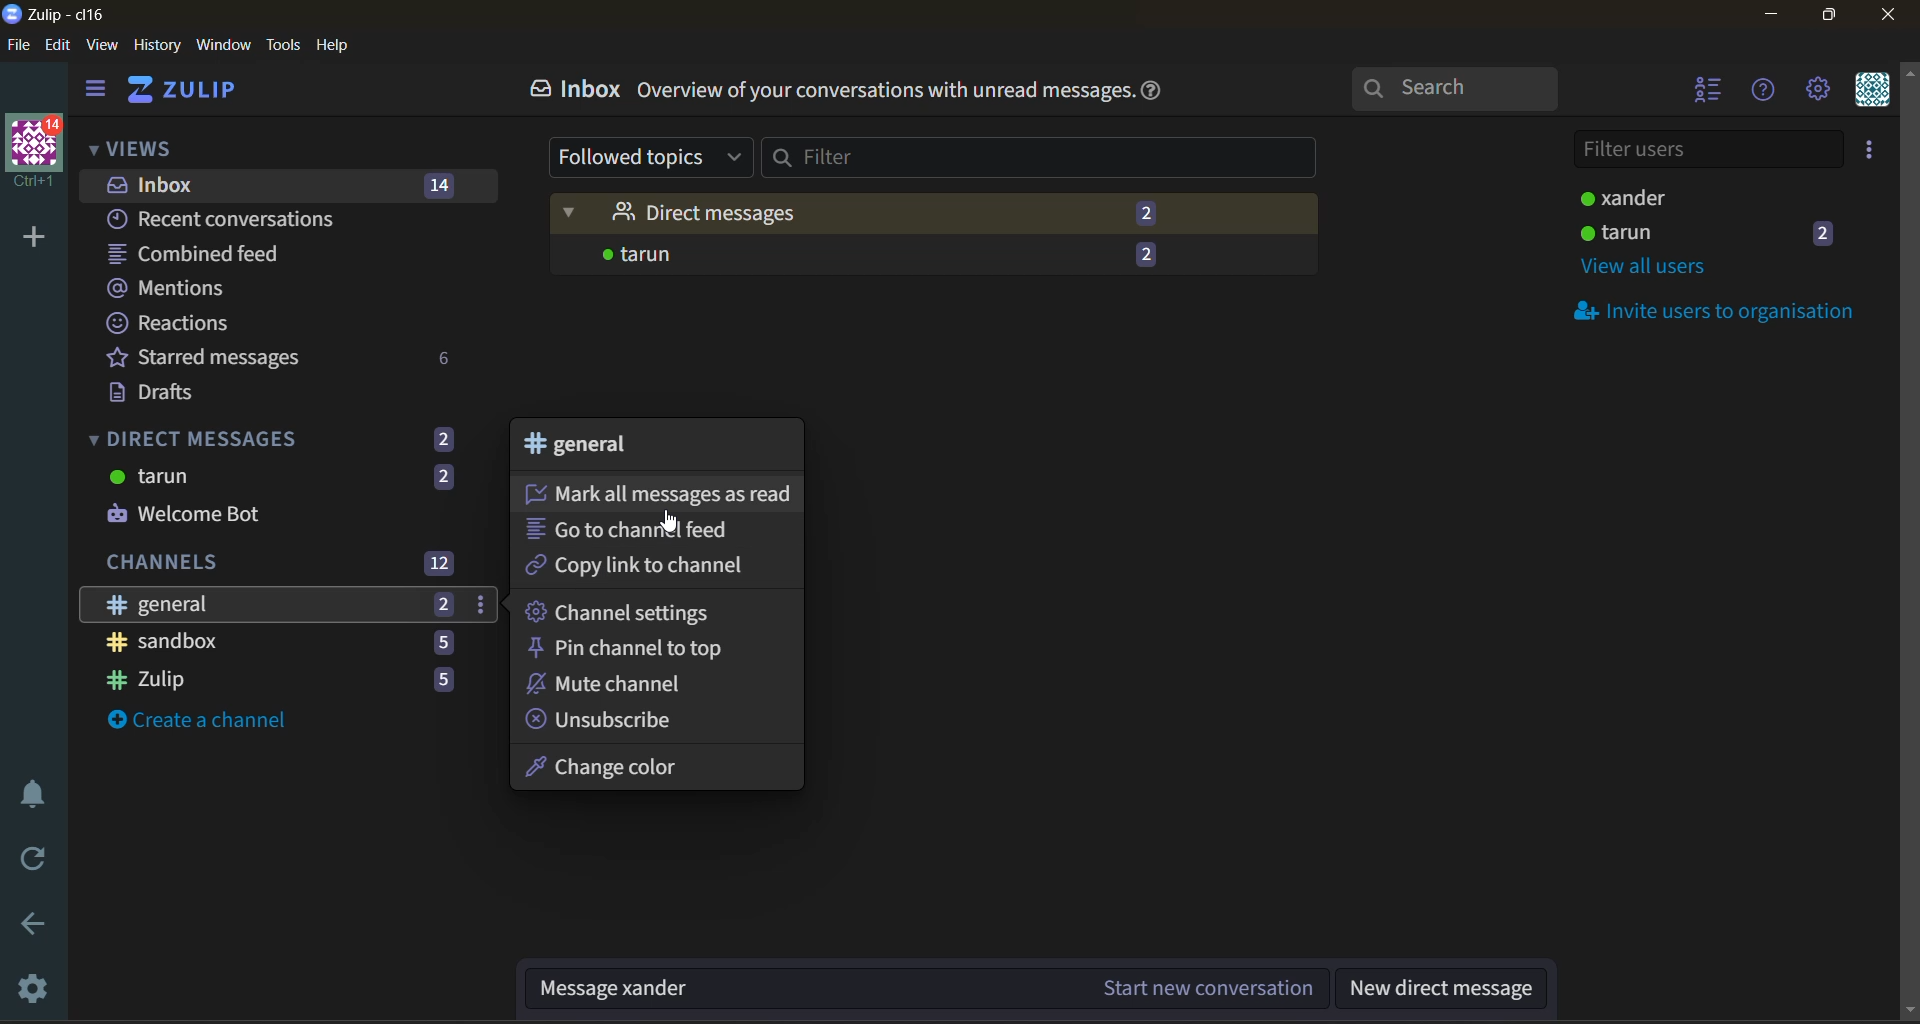 The image size is (1920, 1024). I want to click on channels 12, so click(281, 565).